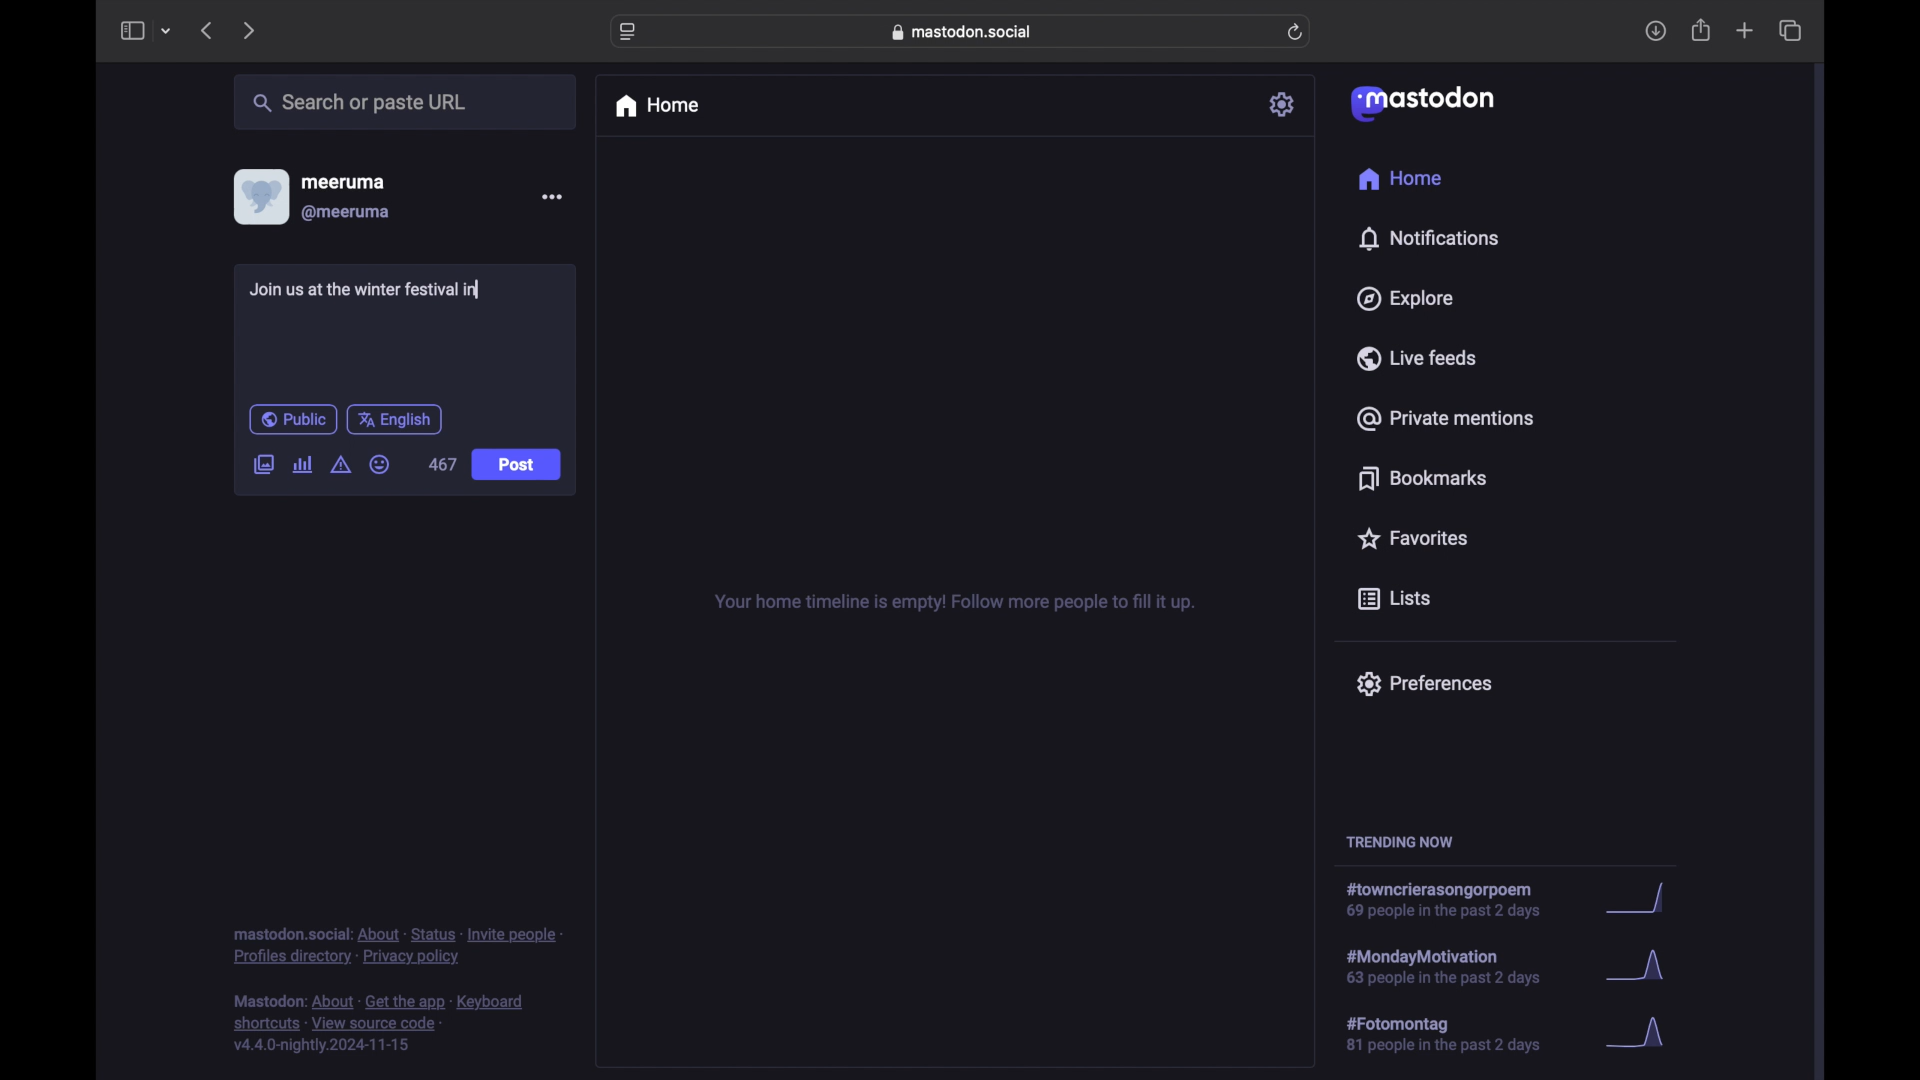 This screenshot has width=1920, height=1080. I want to click on meeruma, so click(343, 181).